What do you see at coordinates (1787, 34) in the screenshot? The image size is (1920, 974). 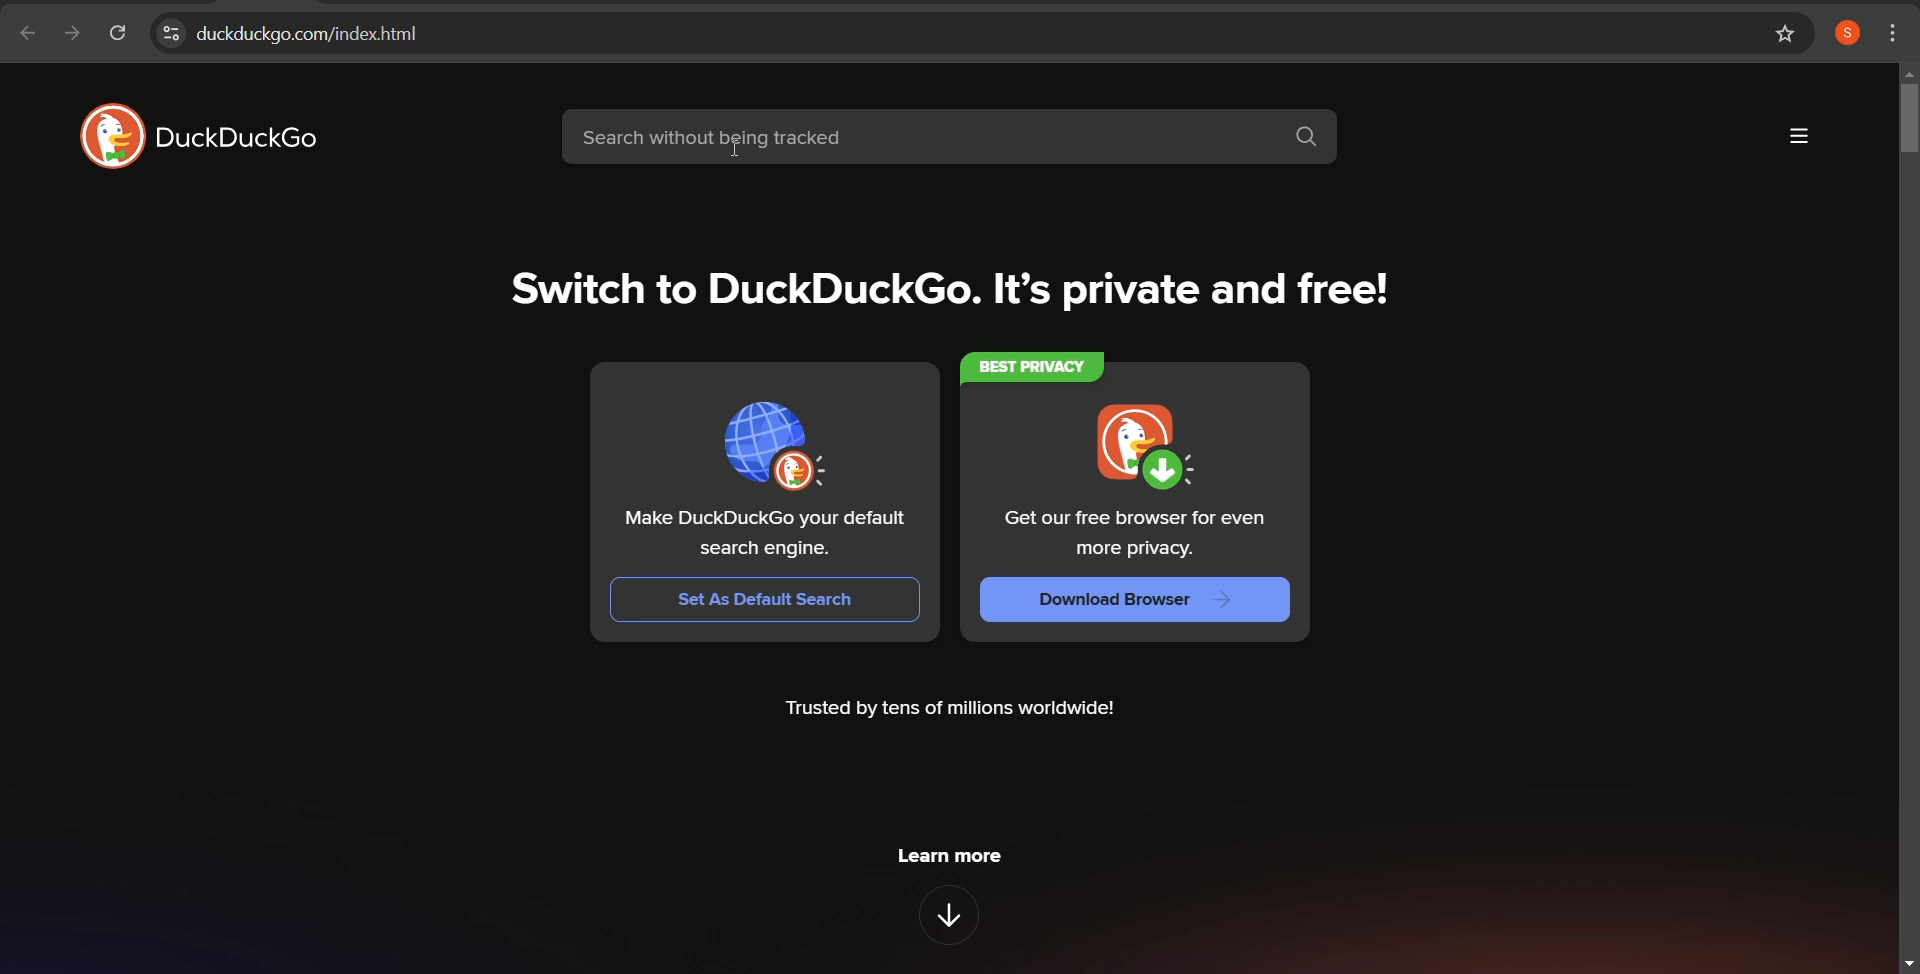 I see `bookmark page` at bounding box center [1787, 34].